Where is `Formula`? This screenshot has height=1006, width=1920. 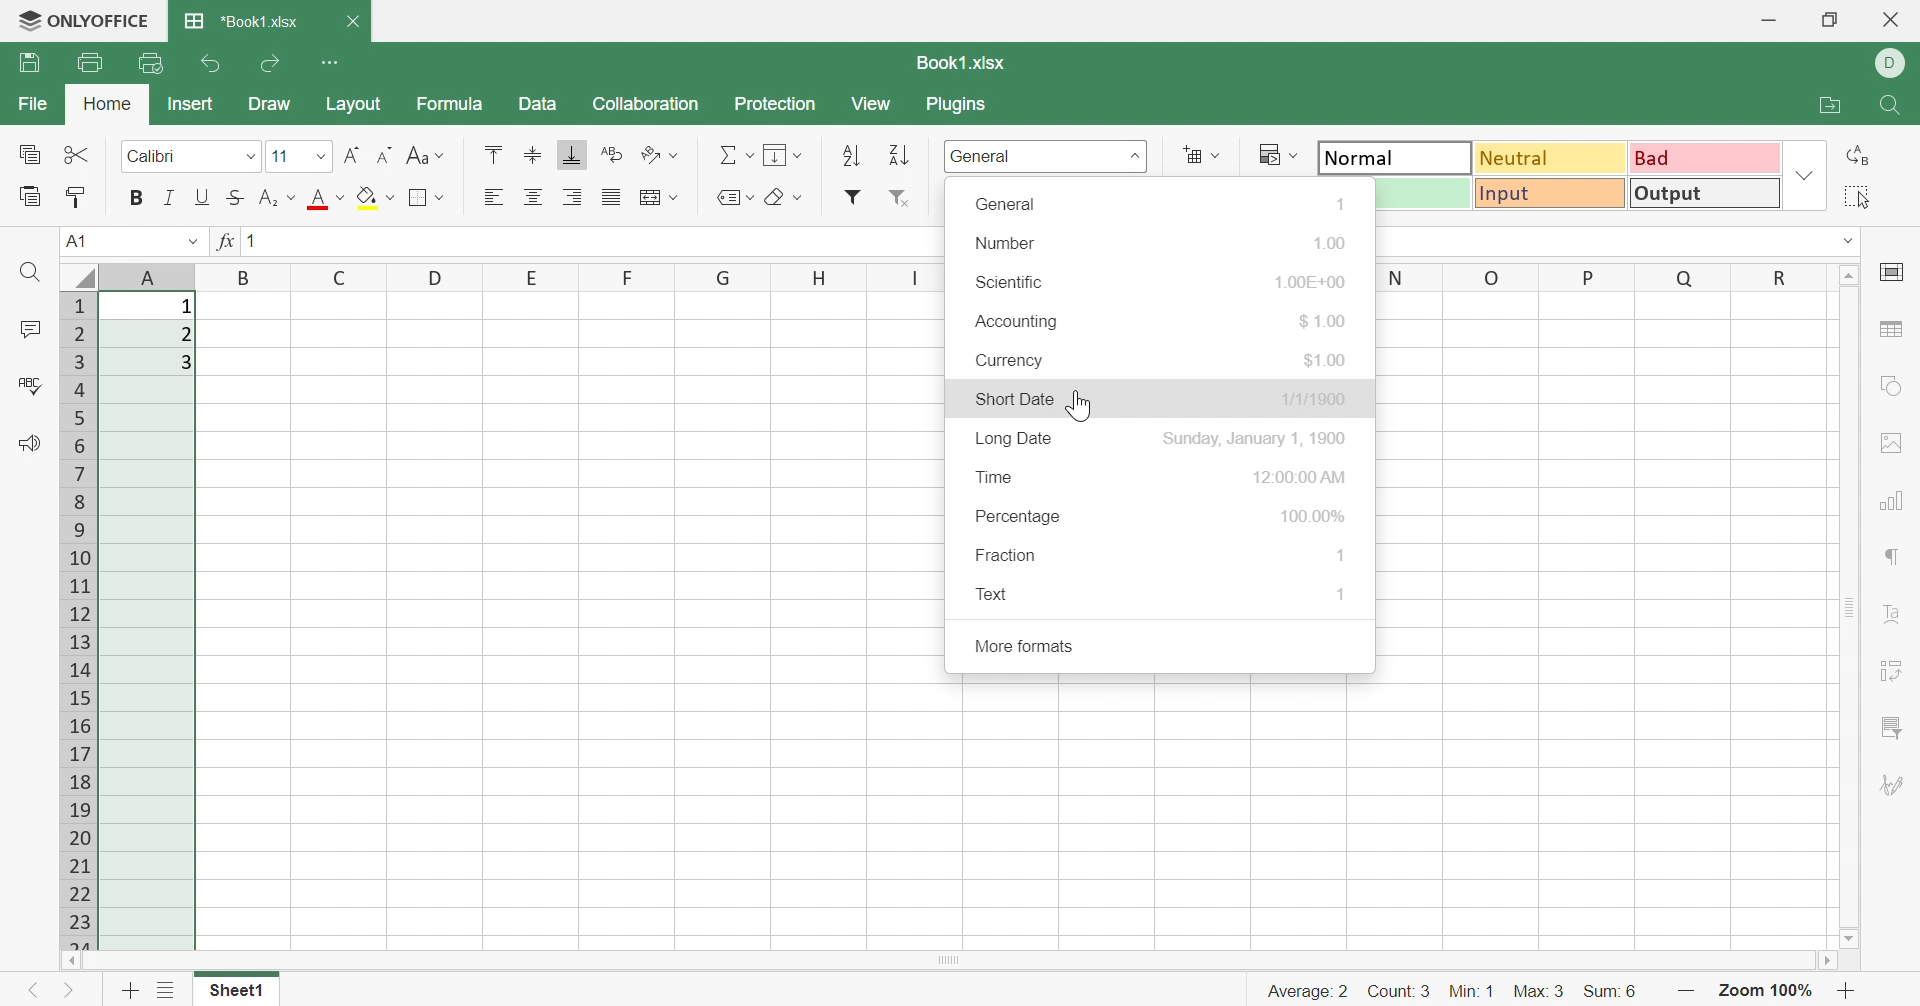 Formula is located at coordinates (450, 103).